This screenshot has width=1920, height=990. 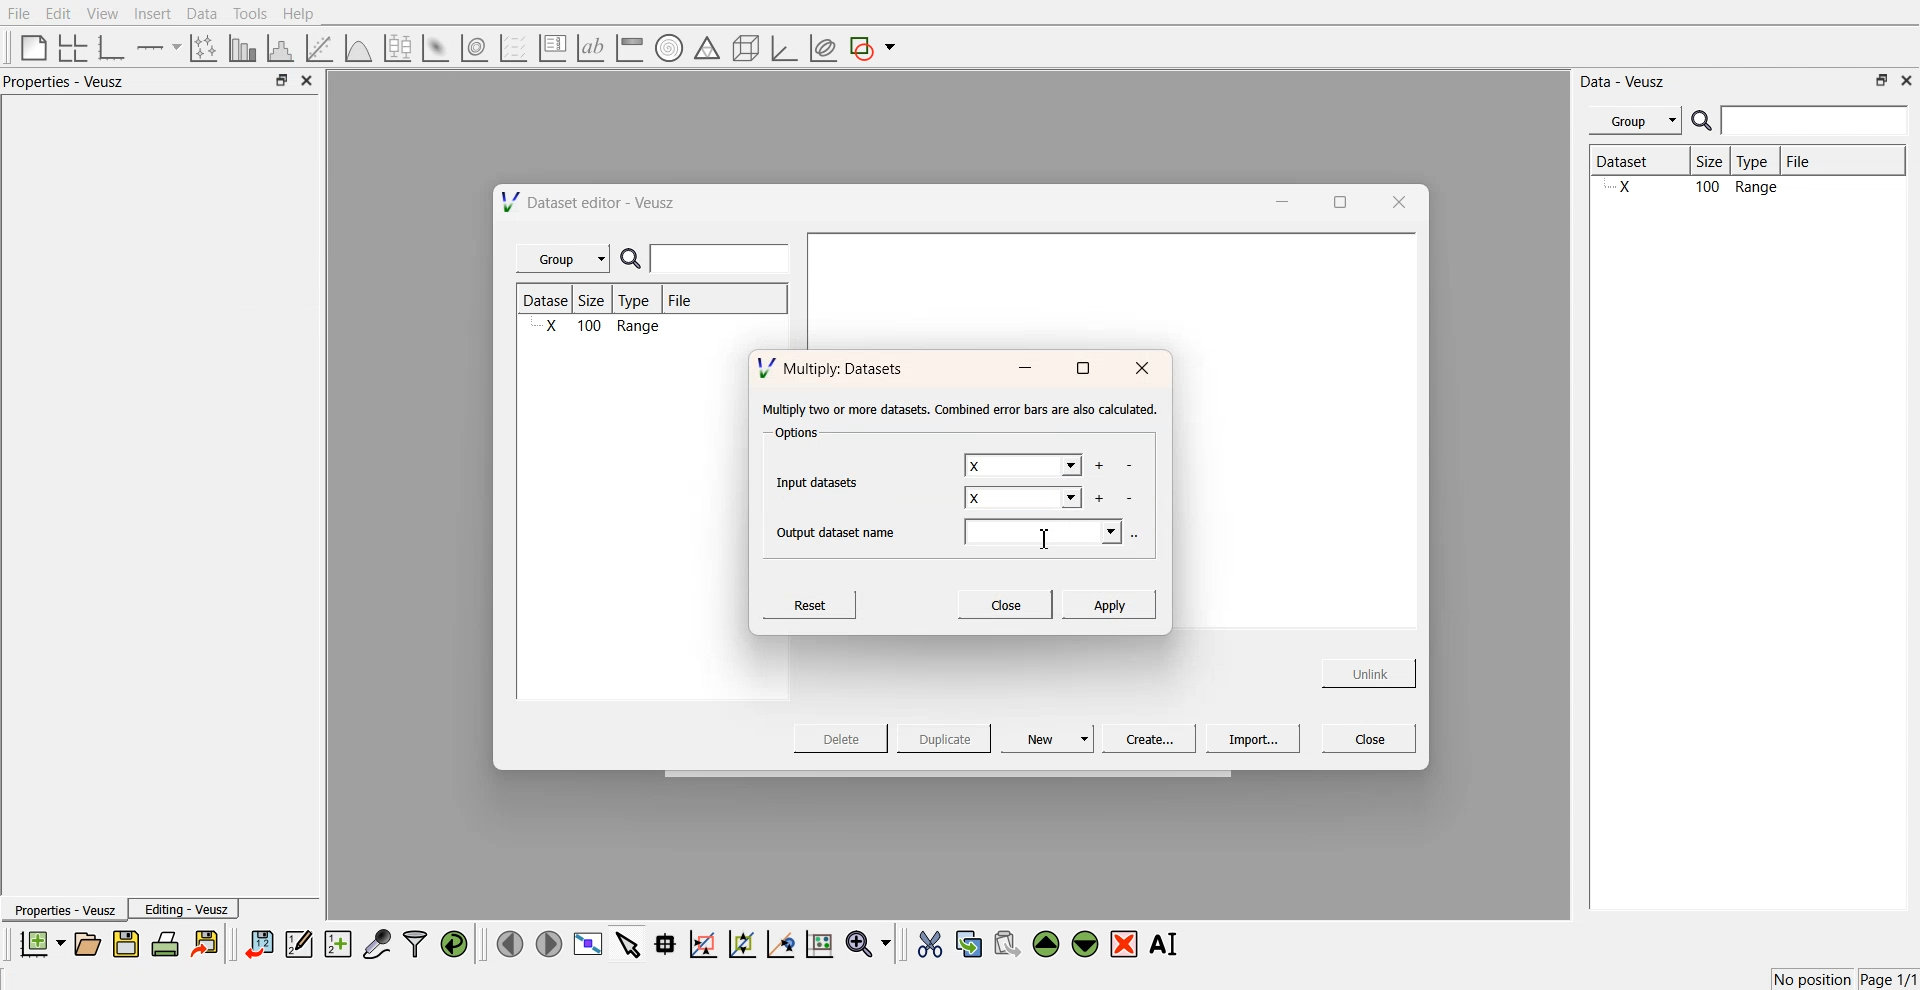 I want to click on polar graph, so click(x=668, y=50).